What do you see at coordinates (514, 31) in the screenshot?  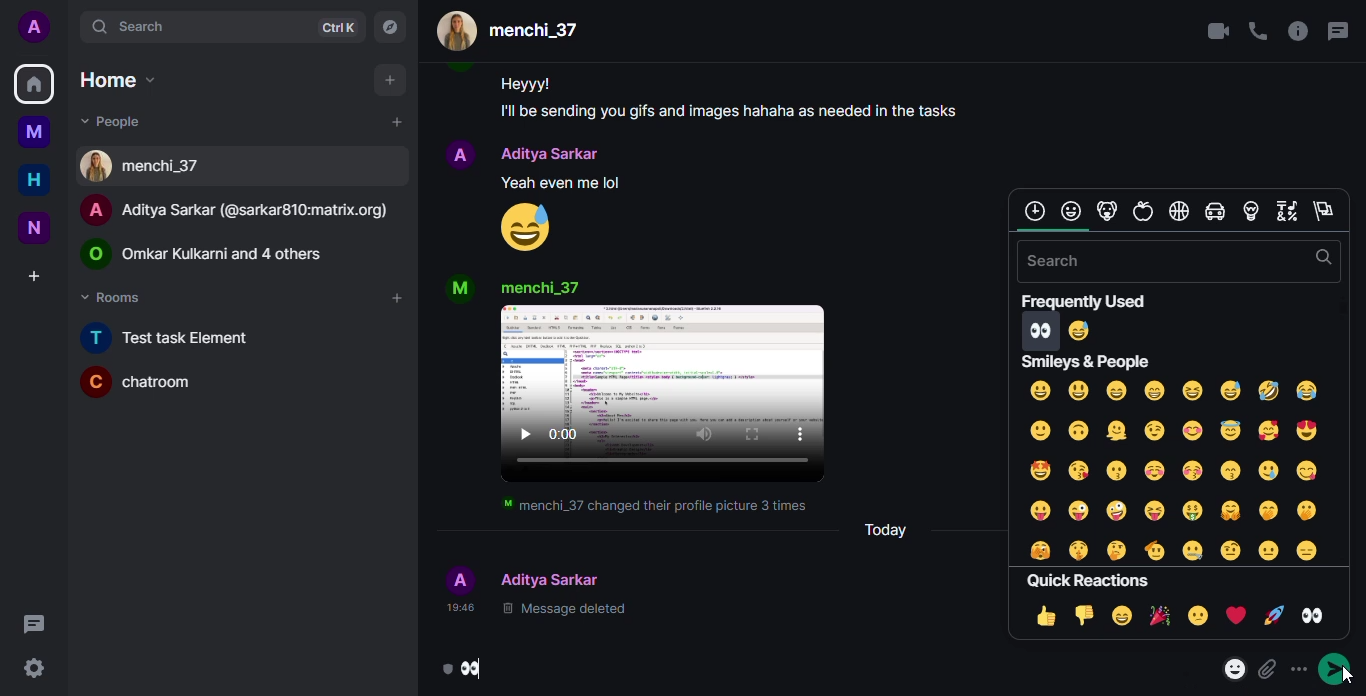 I see `people` at bounding box center [514, 31].